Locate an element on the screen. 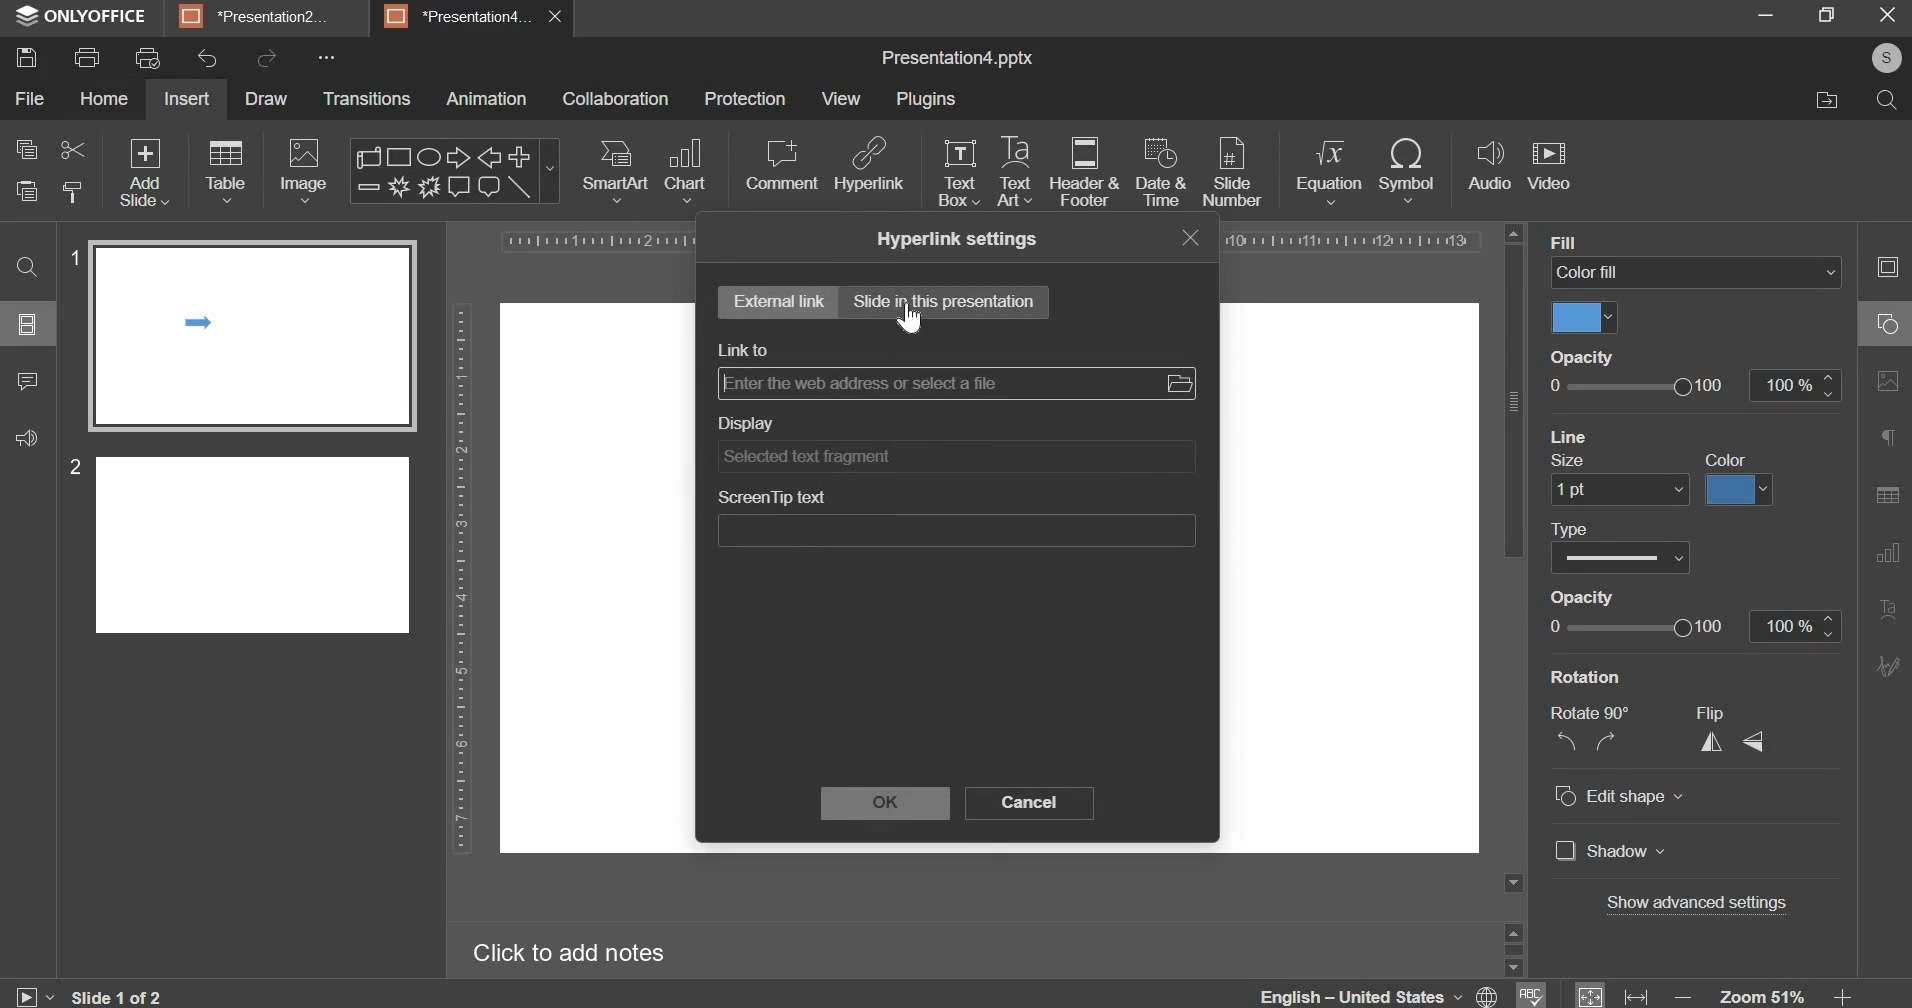  minimise is located at coordinates (1750, 15).